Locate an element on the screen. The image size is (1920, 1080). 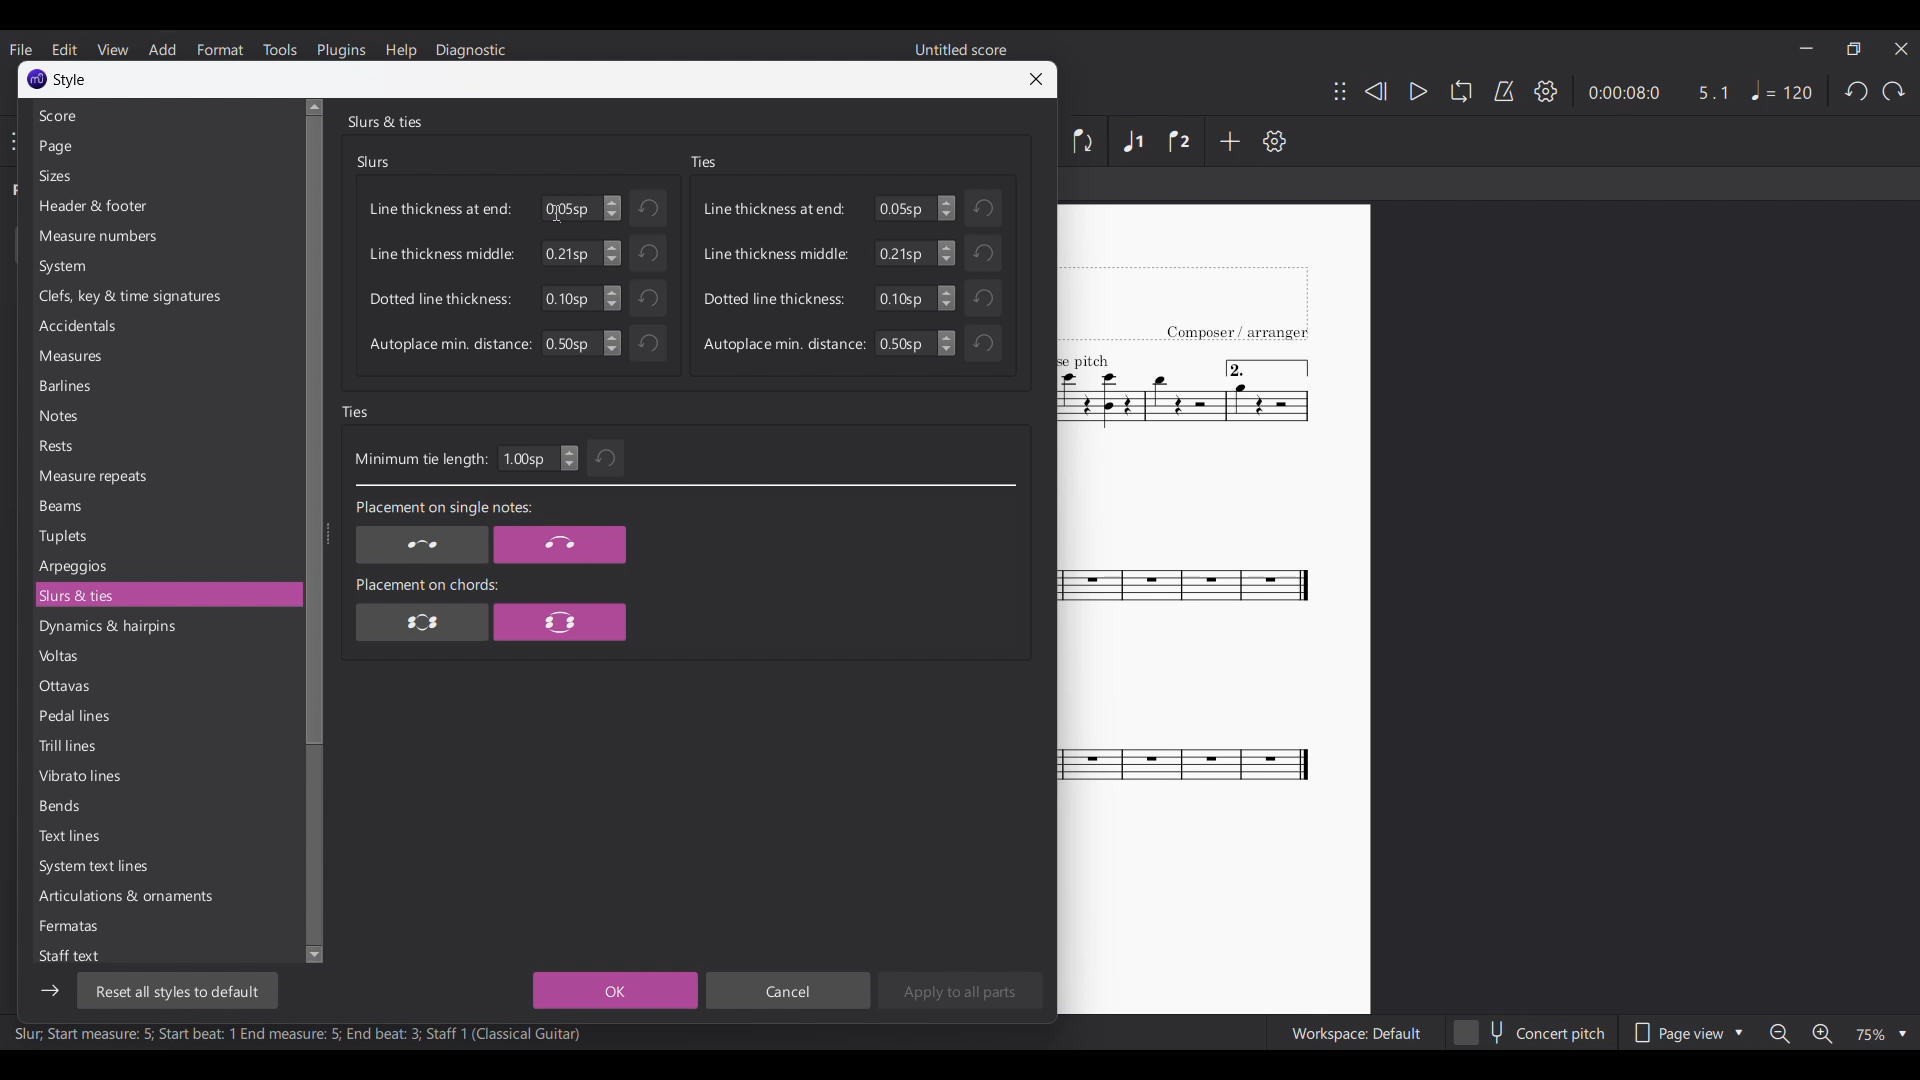
Tuplets is located at coordinates (164, 536).